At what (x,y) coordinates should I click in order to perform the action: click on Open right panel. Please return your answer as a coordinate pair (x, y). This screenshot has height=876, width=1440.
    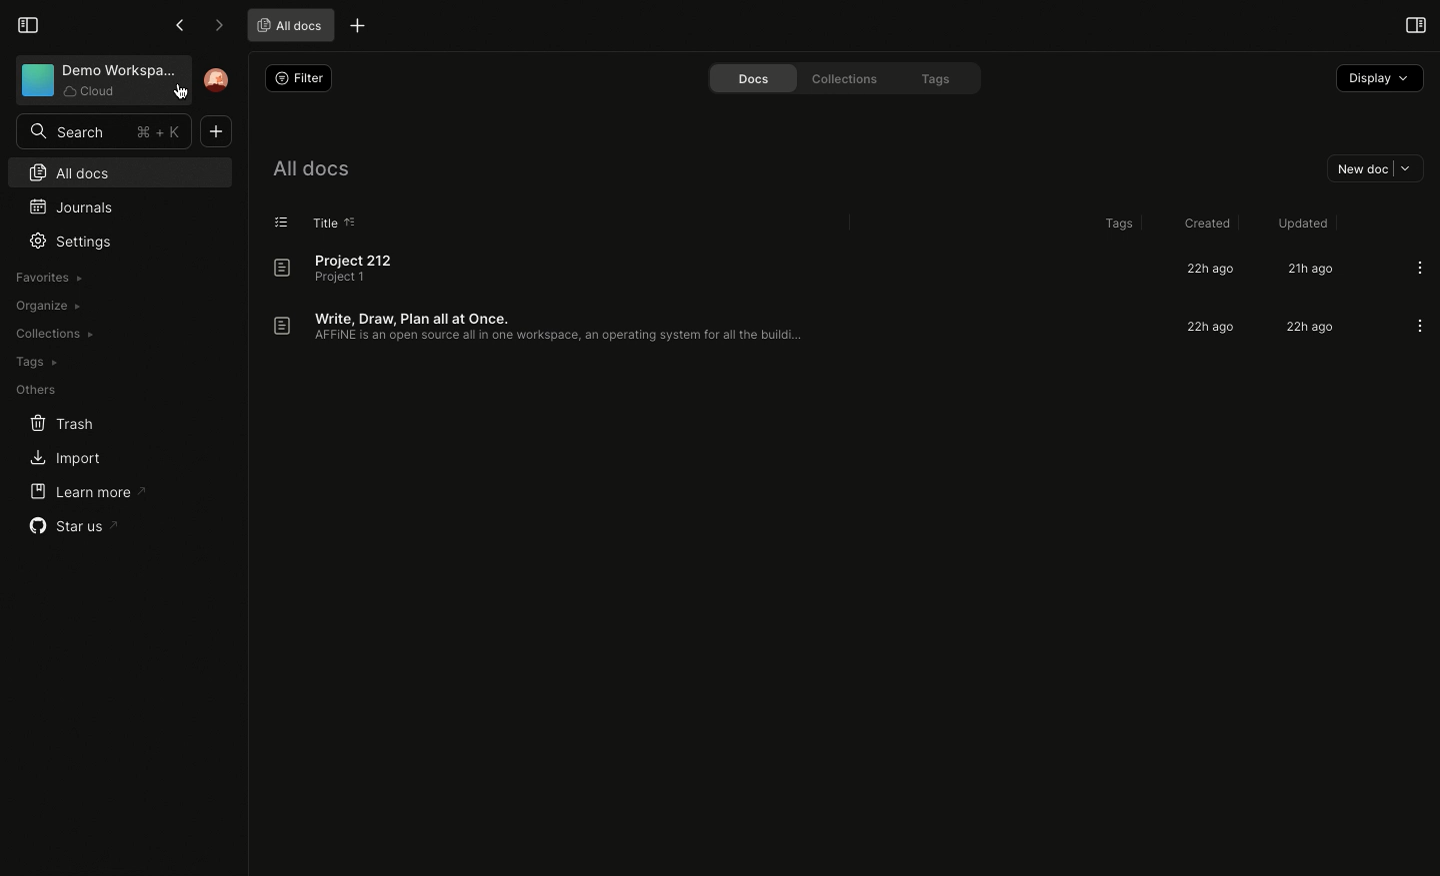
    Looking at the image, I should click on (1413, 24).